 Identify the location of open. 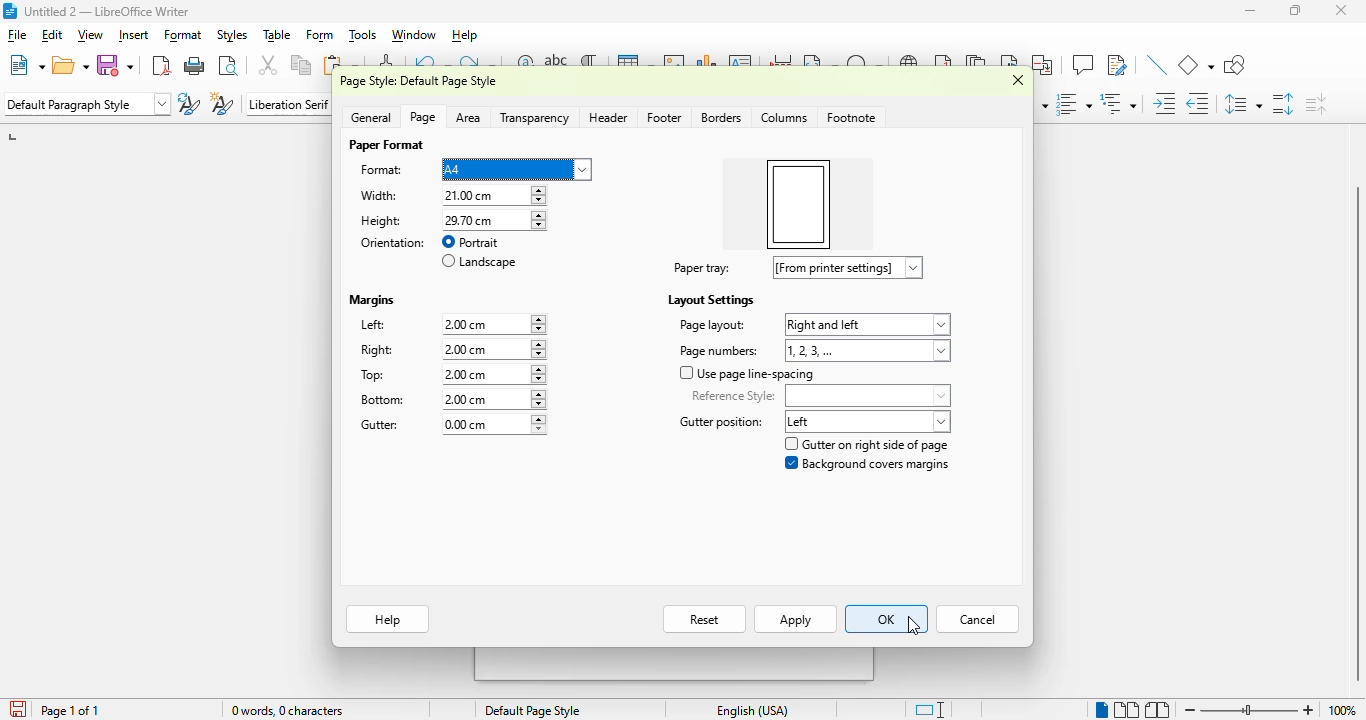
(70, 65).